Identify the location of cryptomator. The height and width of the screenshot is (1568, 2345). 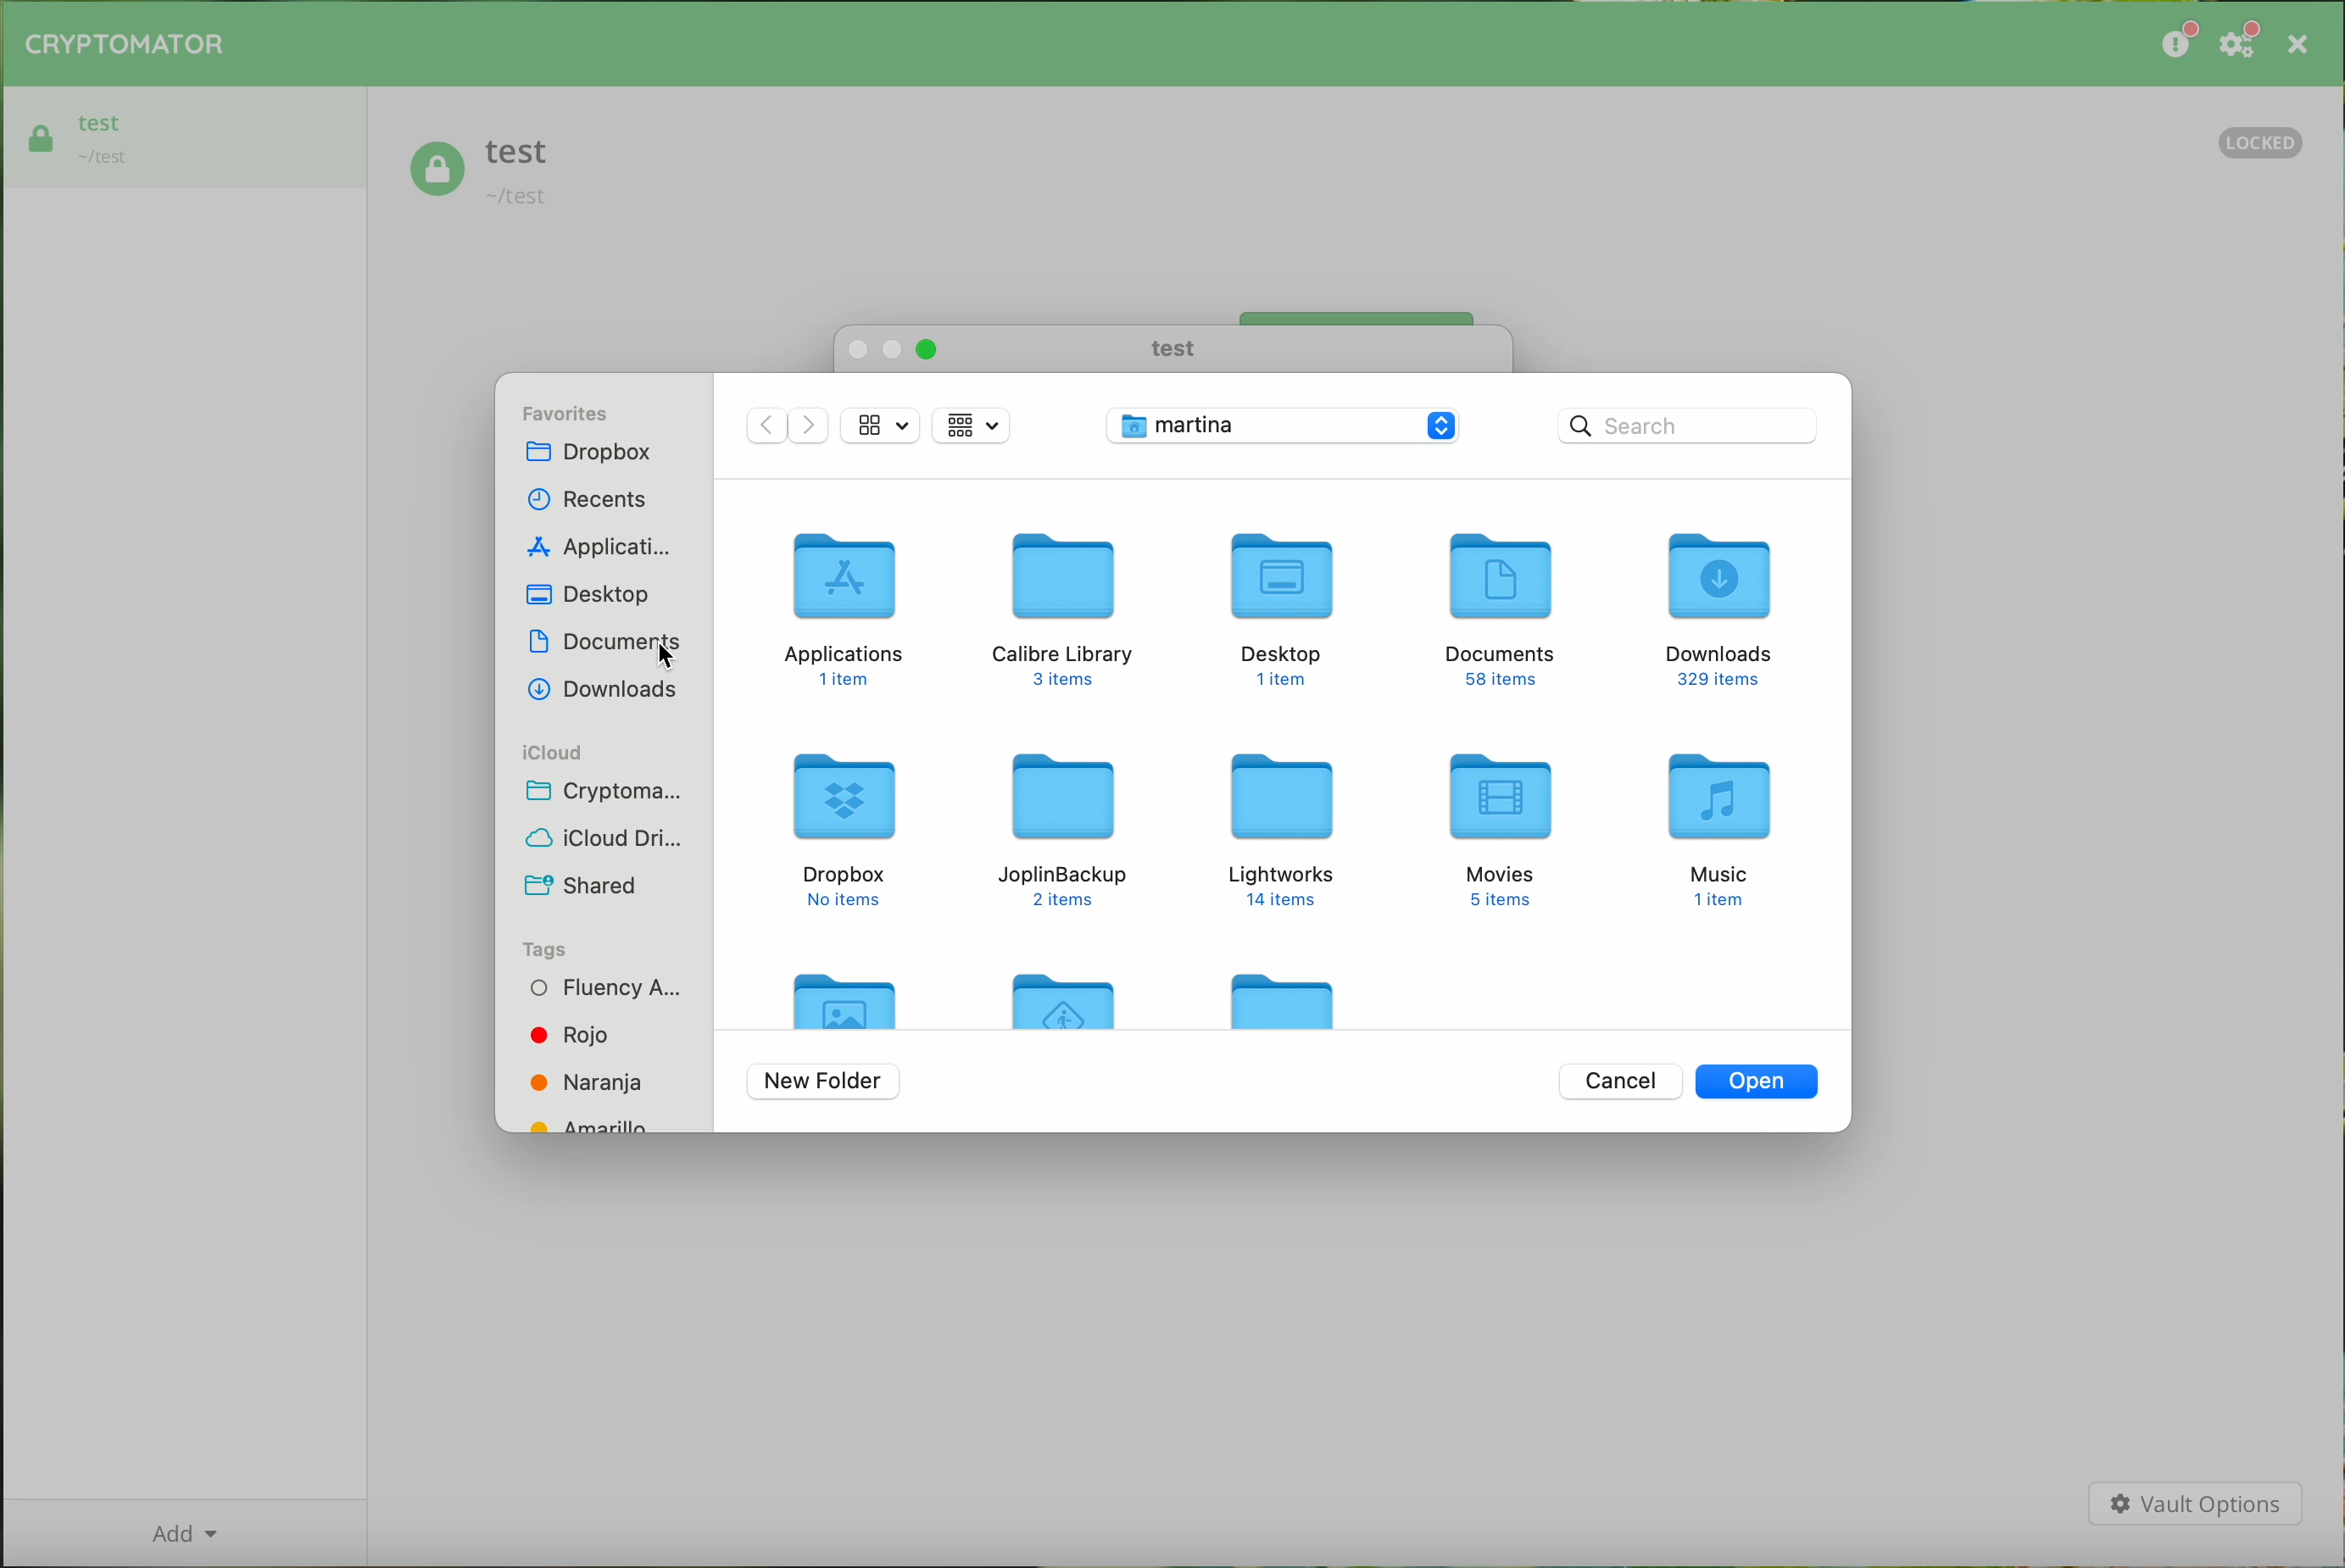
(614, 792).